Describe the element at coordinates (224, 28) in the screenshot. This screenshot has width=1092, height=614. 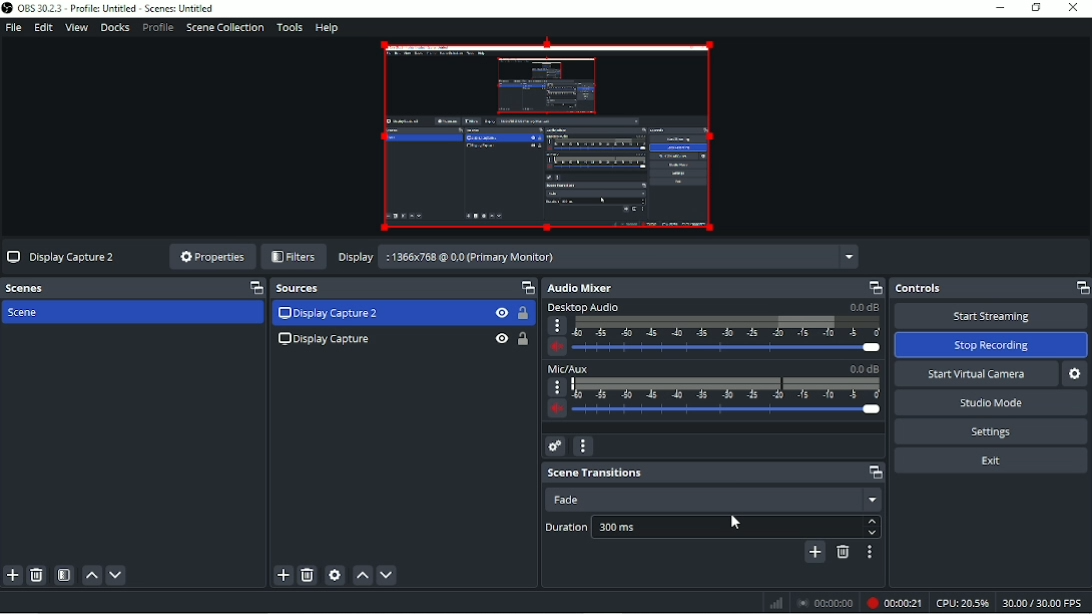
I see `Scene collection` at that location.